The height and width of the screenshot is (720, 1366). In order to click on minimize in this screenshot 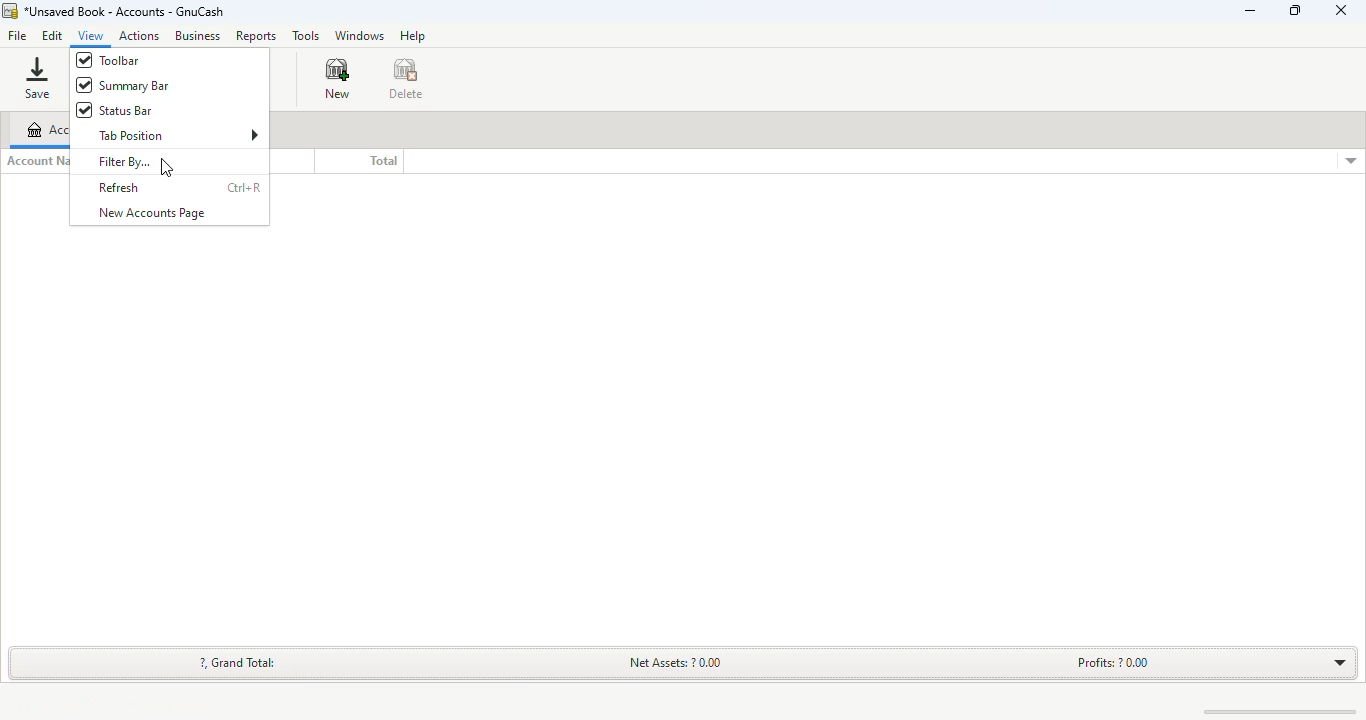, I will do `click(1250, 10)`.